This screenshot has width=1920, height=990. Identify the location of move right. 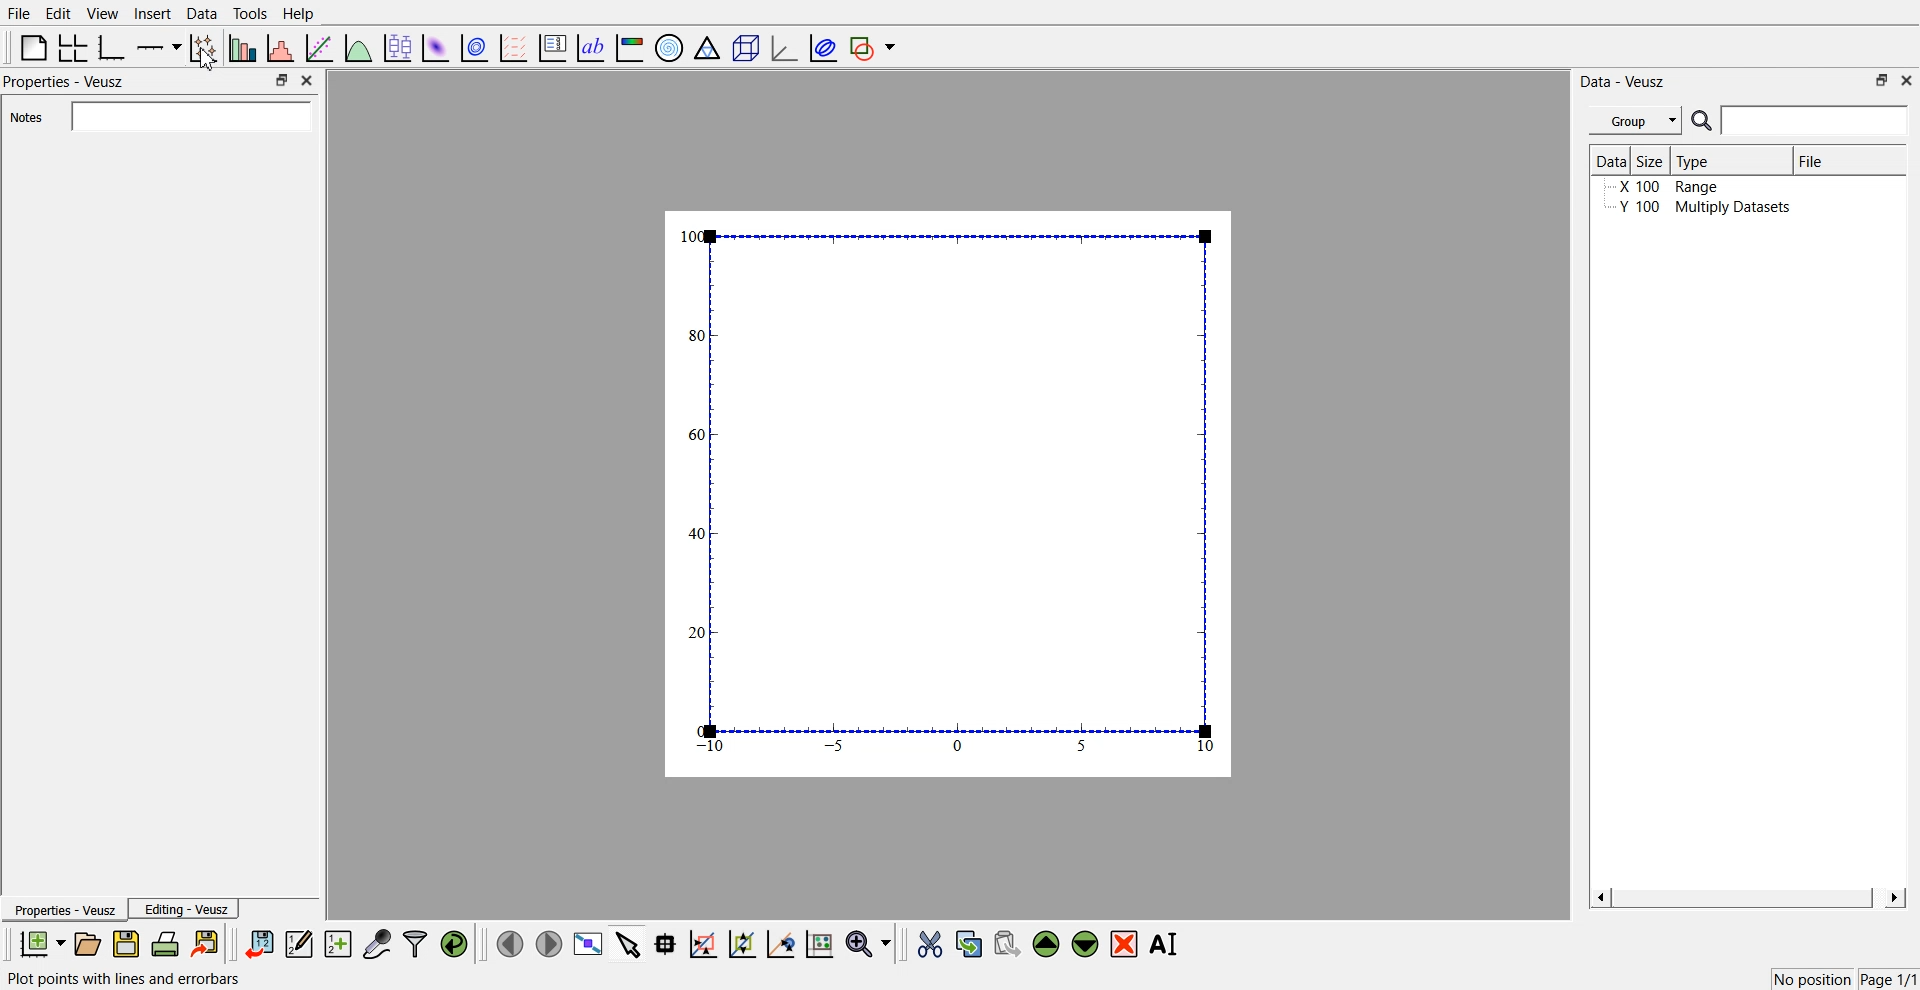
(548, 942).